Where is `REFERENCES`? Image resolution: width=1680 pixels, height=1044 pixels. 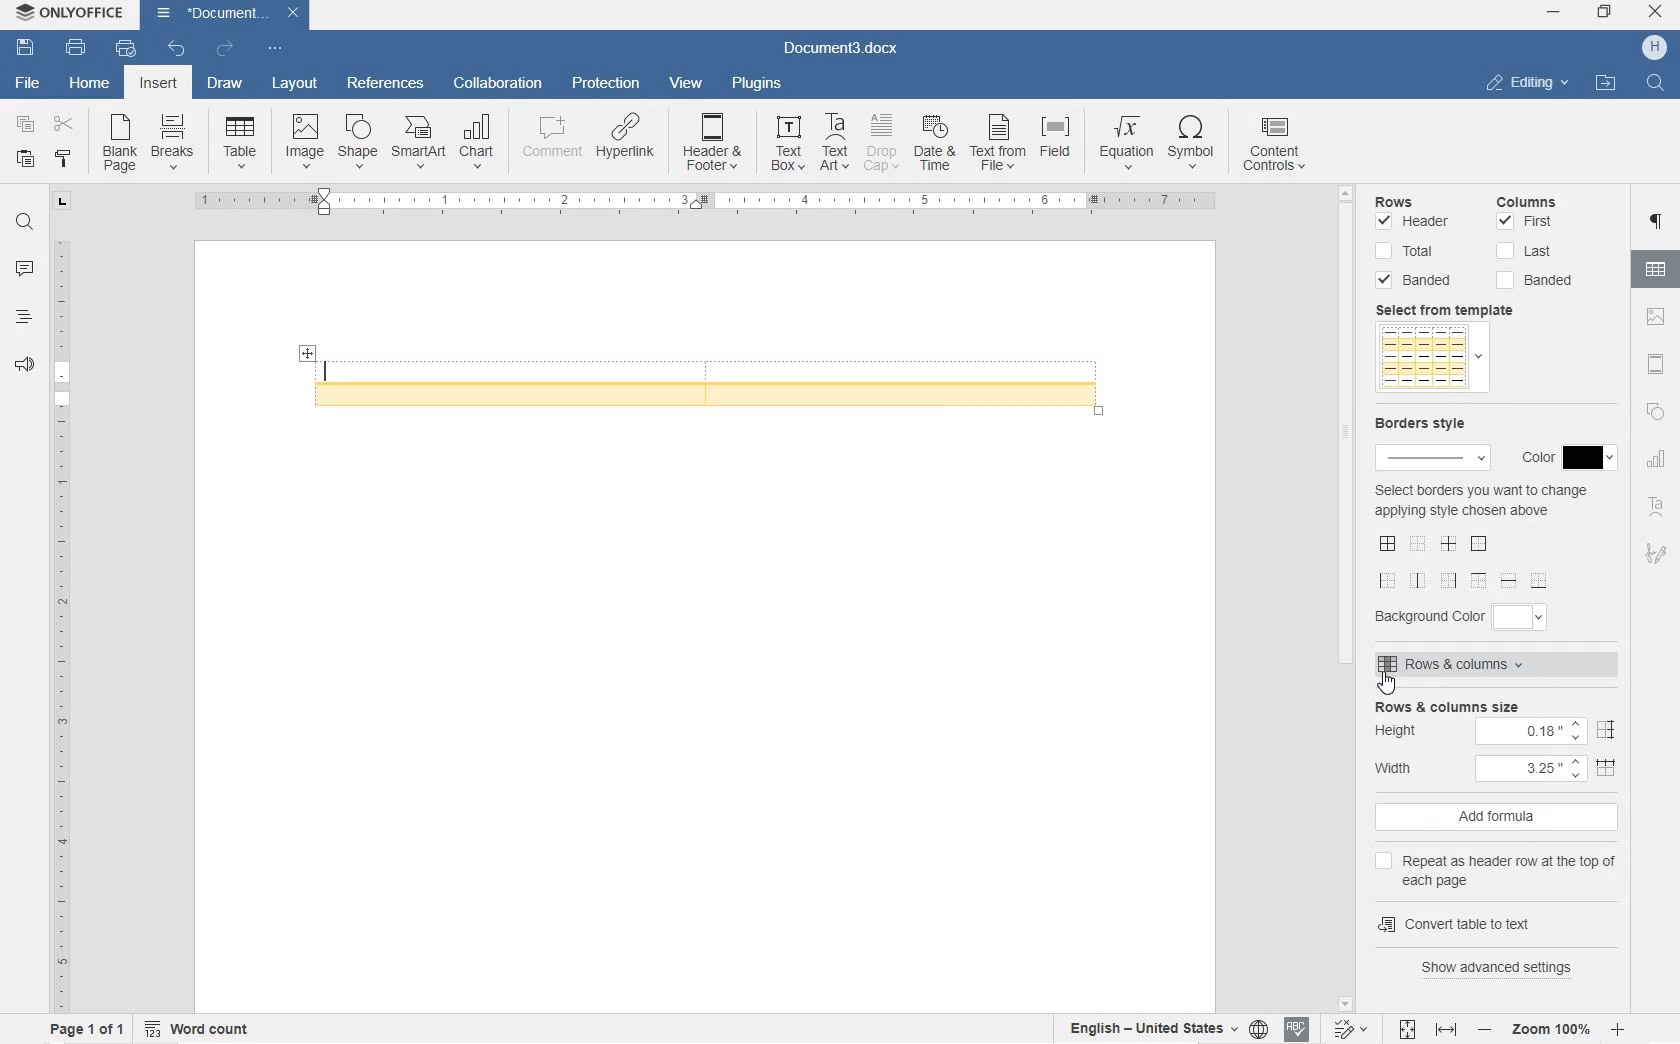
REFERENCES is located at coordinates (385, 85).